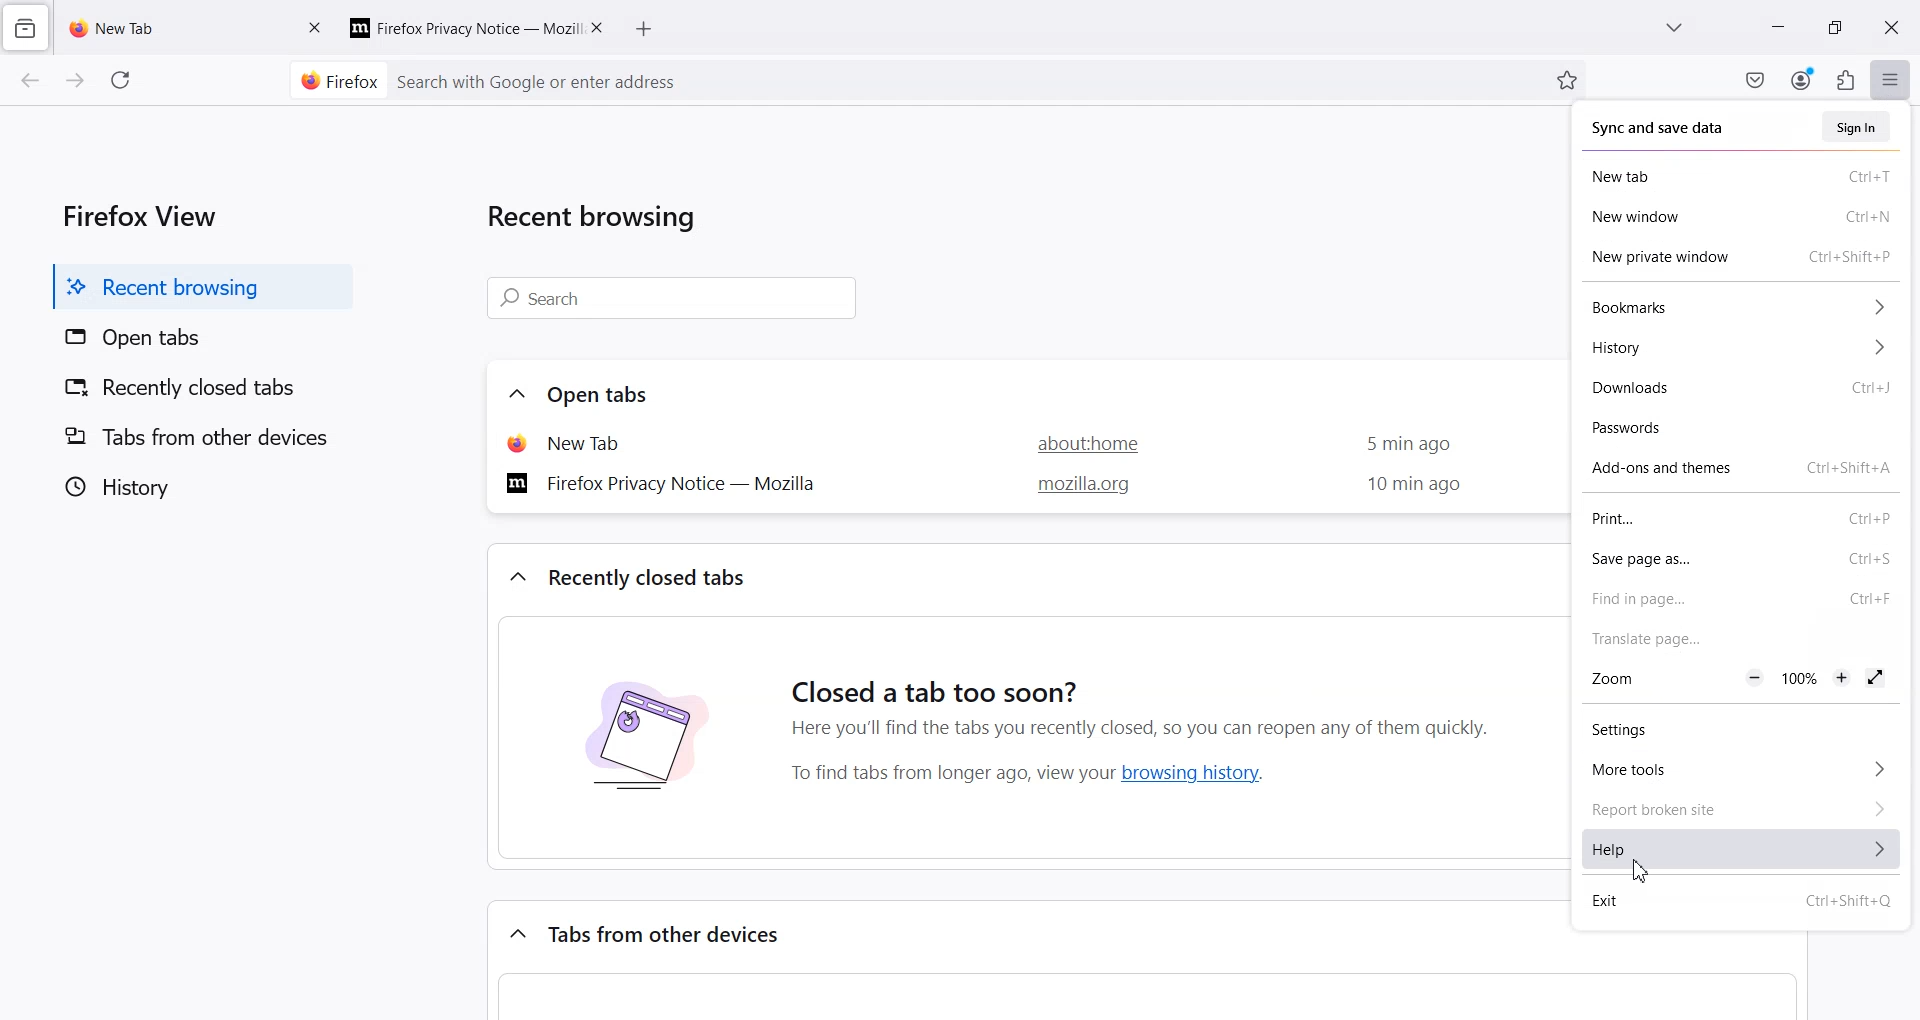 Image resolution: width=1920 pixels, height=1020 pixels. Describe the element at coordinates (196, 286) in the screenshot. I see `Recent browsing` at that location.